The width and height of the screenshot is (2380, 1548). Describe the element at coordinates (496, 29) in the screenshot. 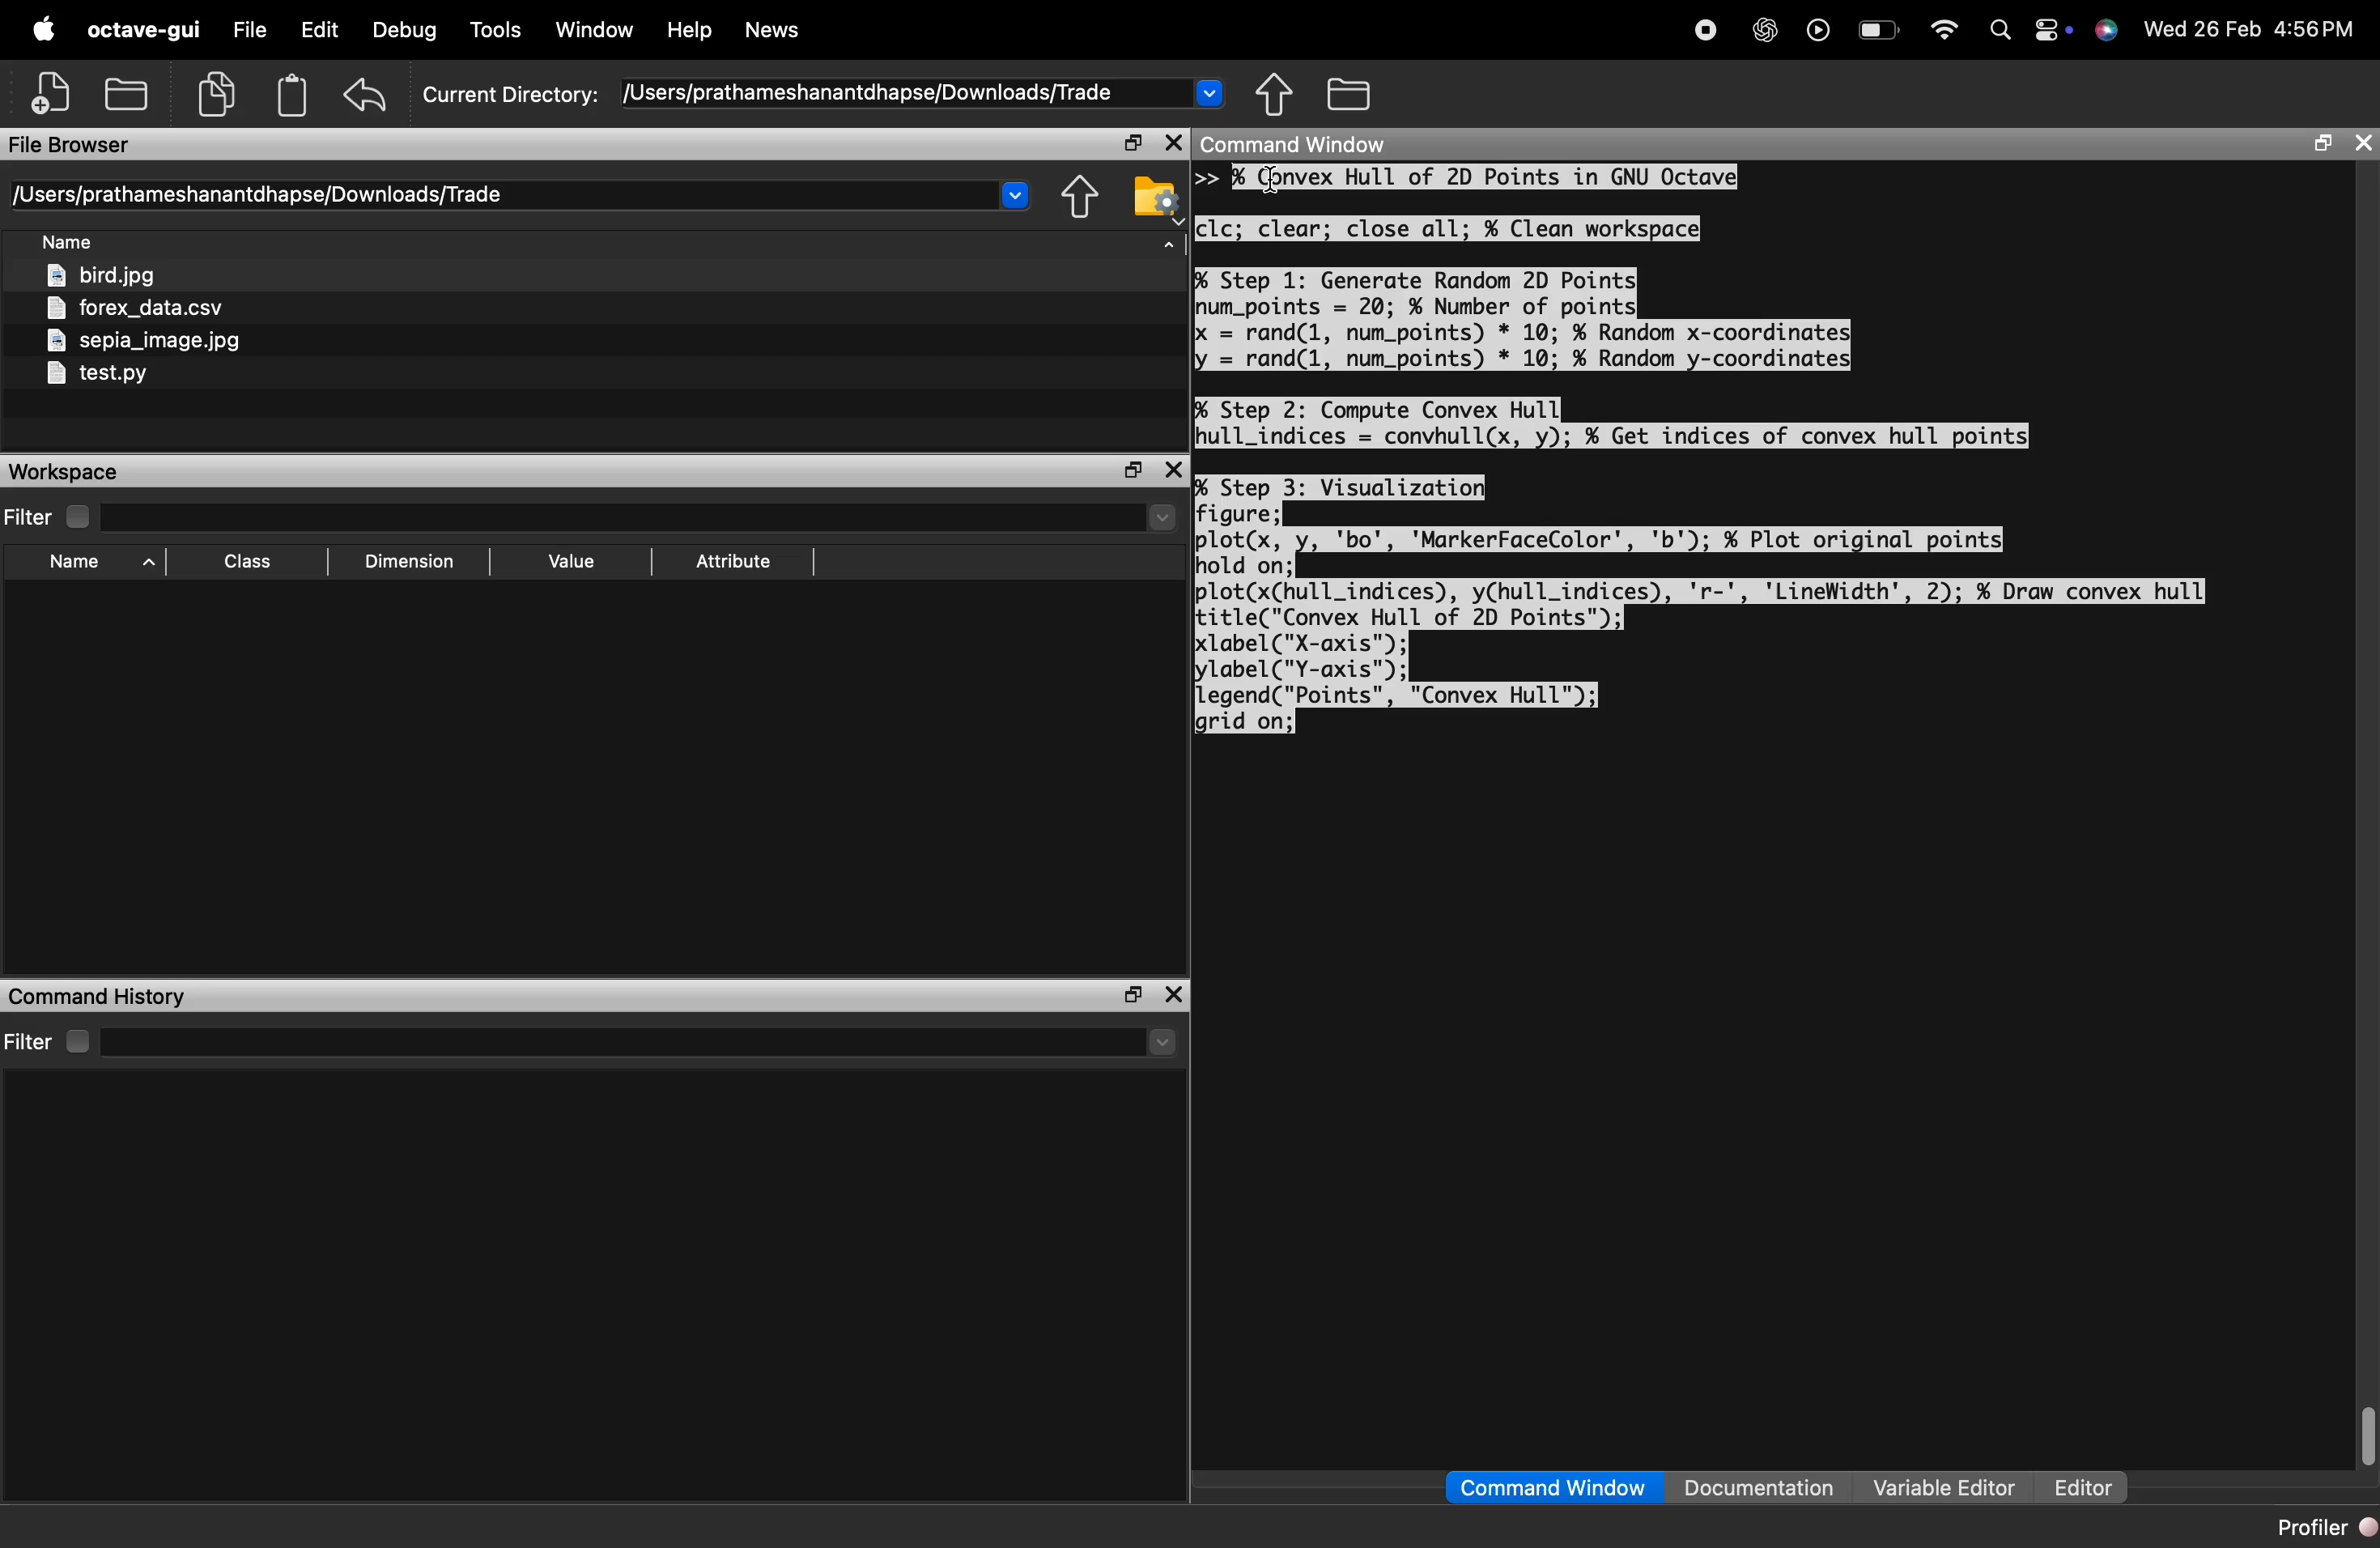

I see `Tools` at that location.